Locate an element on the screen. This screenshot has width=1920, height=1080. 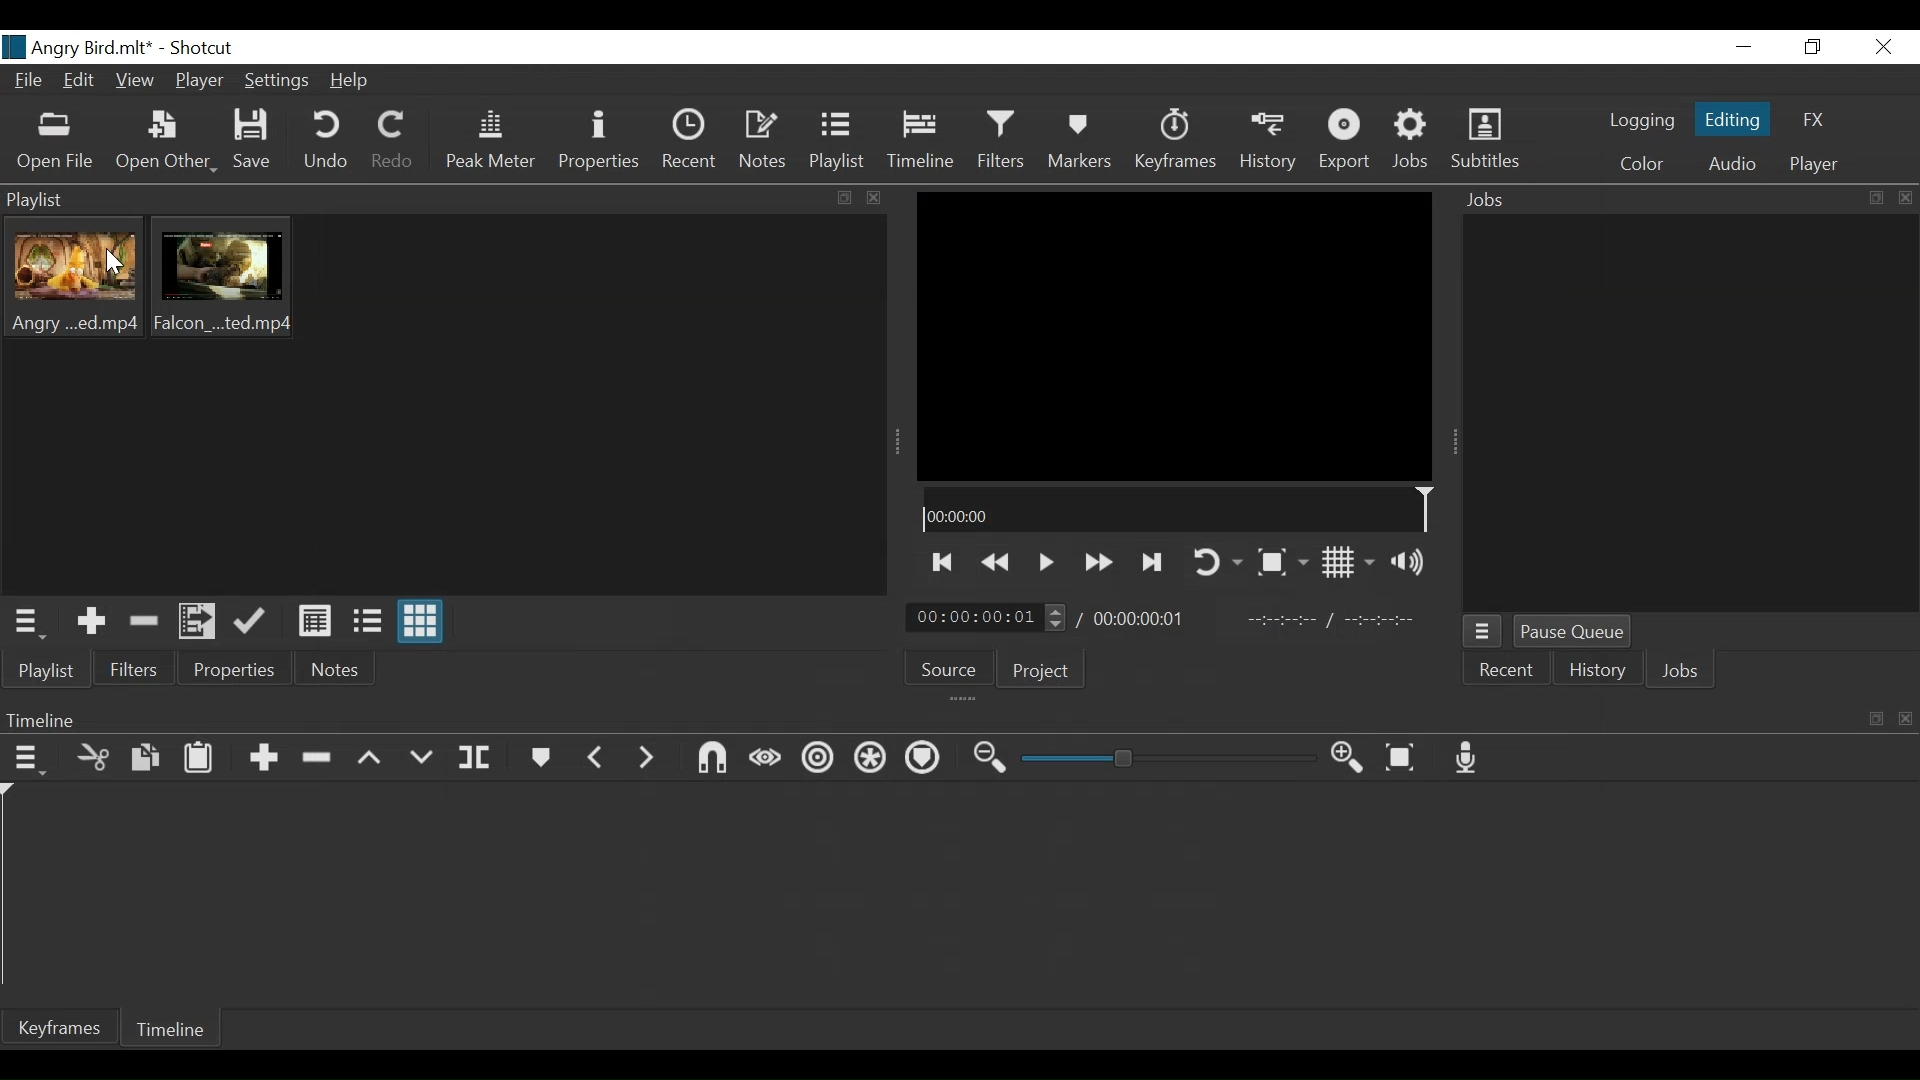
Open File is located at coordinates (55, 140).